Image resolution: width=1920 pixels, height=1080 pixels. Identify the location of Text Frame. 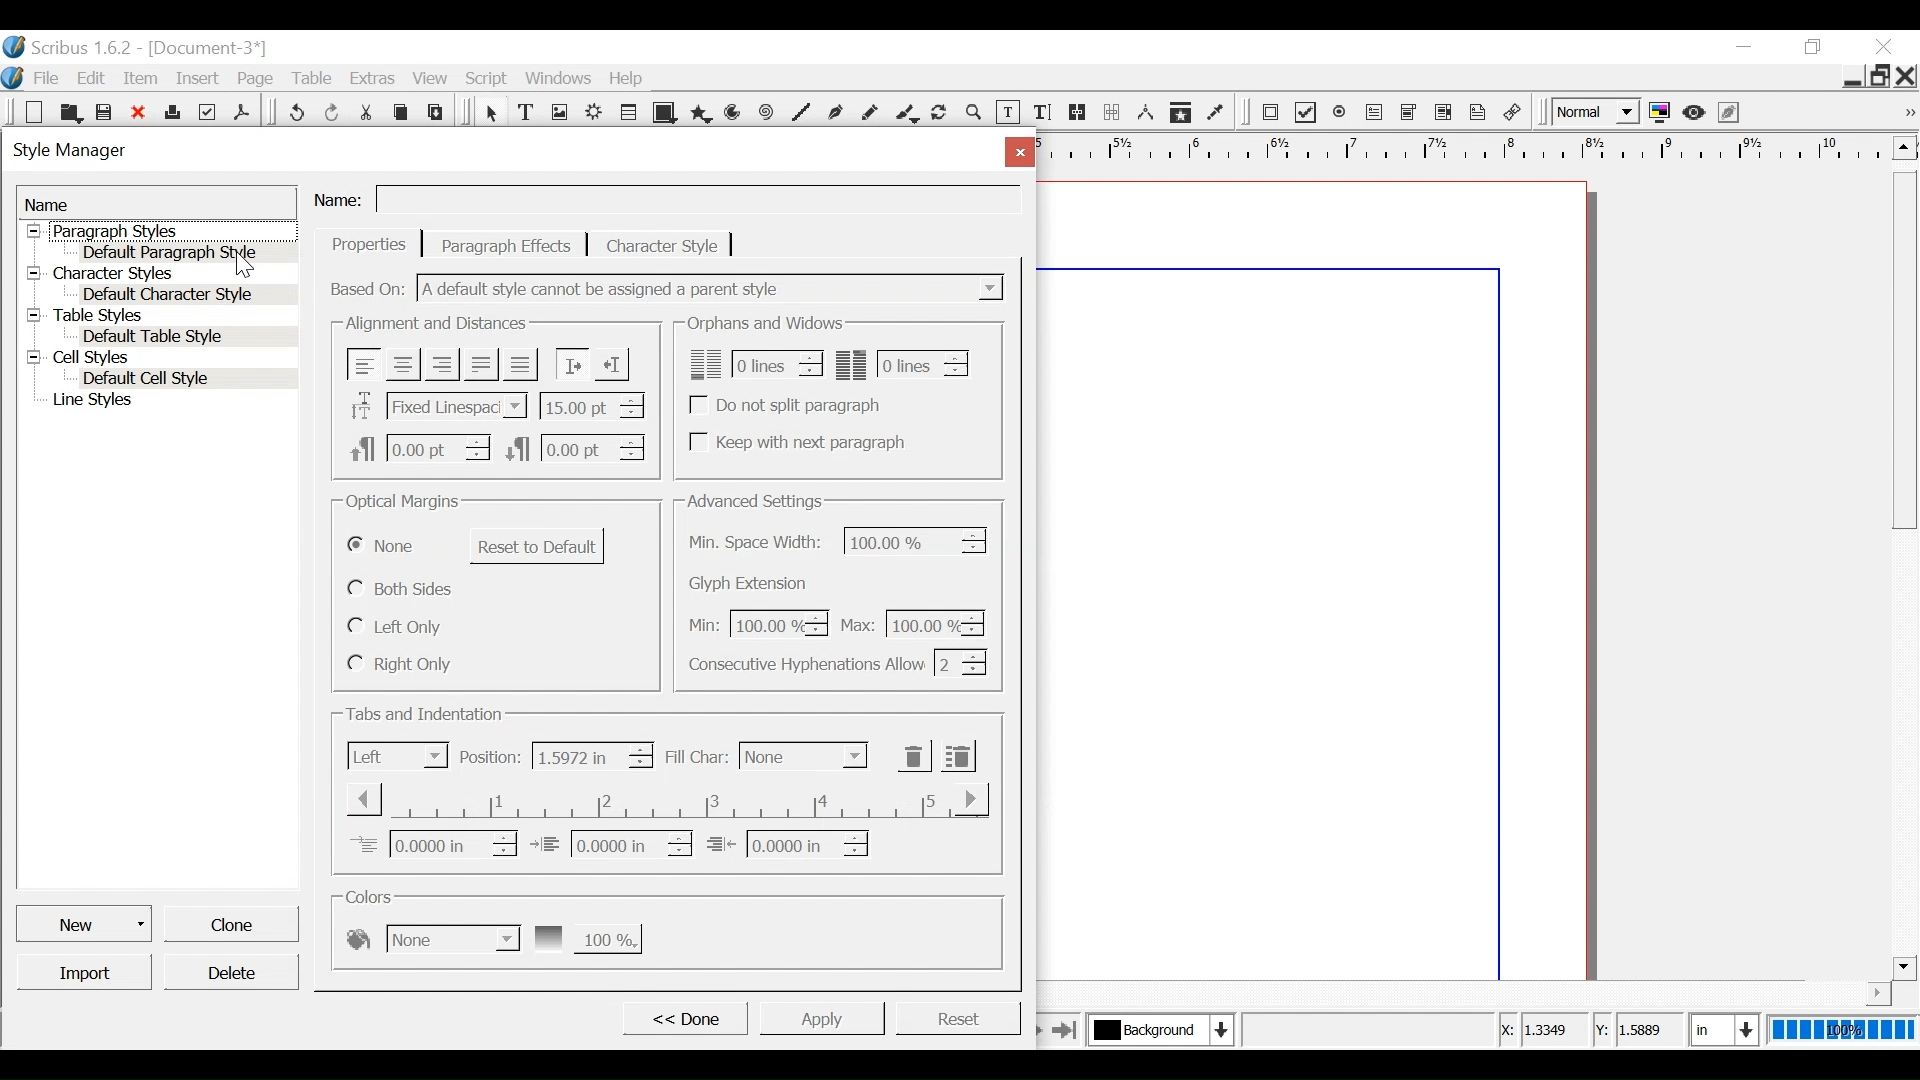
(526, 113).